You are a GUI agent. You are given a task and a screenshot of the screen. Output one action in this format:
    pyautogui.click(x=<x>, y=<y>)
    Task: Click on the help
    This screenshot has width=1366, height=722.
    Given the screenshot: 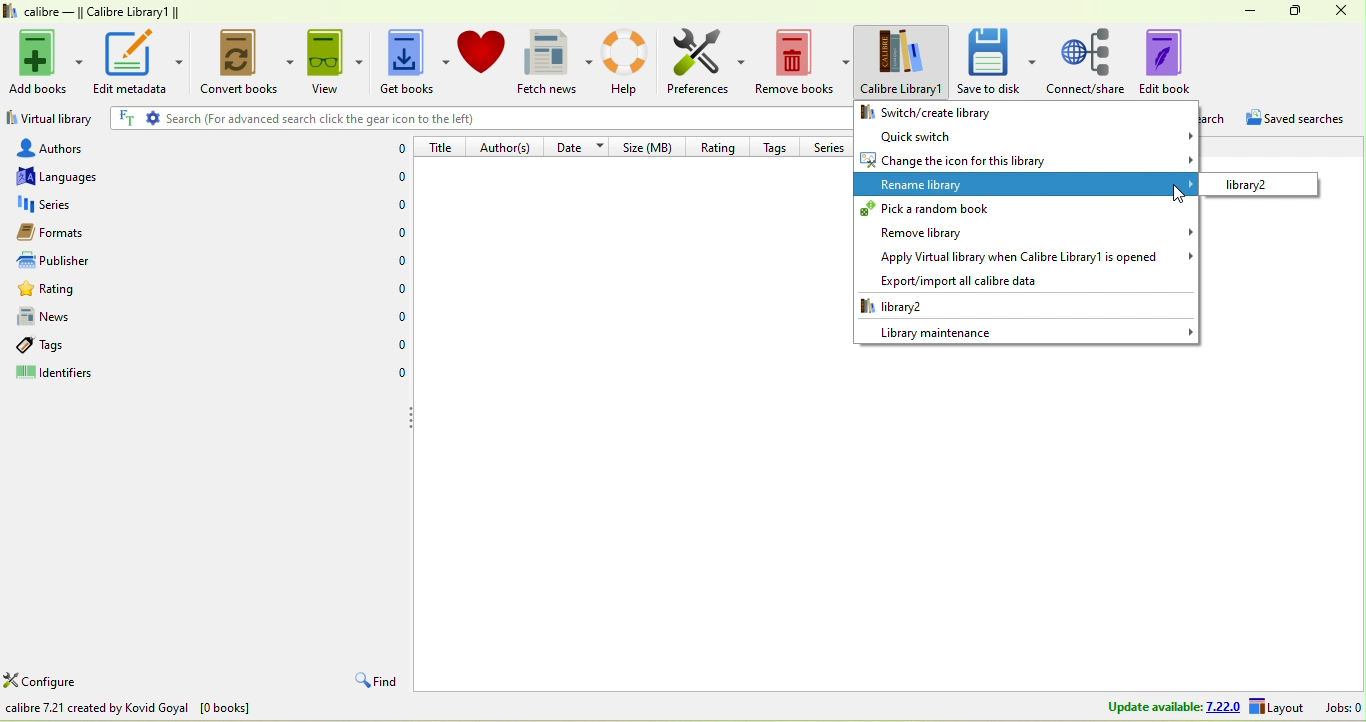 What is the action you would take?
    pyautogui.click(x=630, y=61)
    